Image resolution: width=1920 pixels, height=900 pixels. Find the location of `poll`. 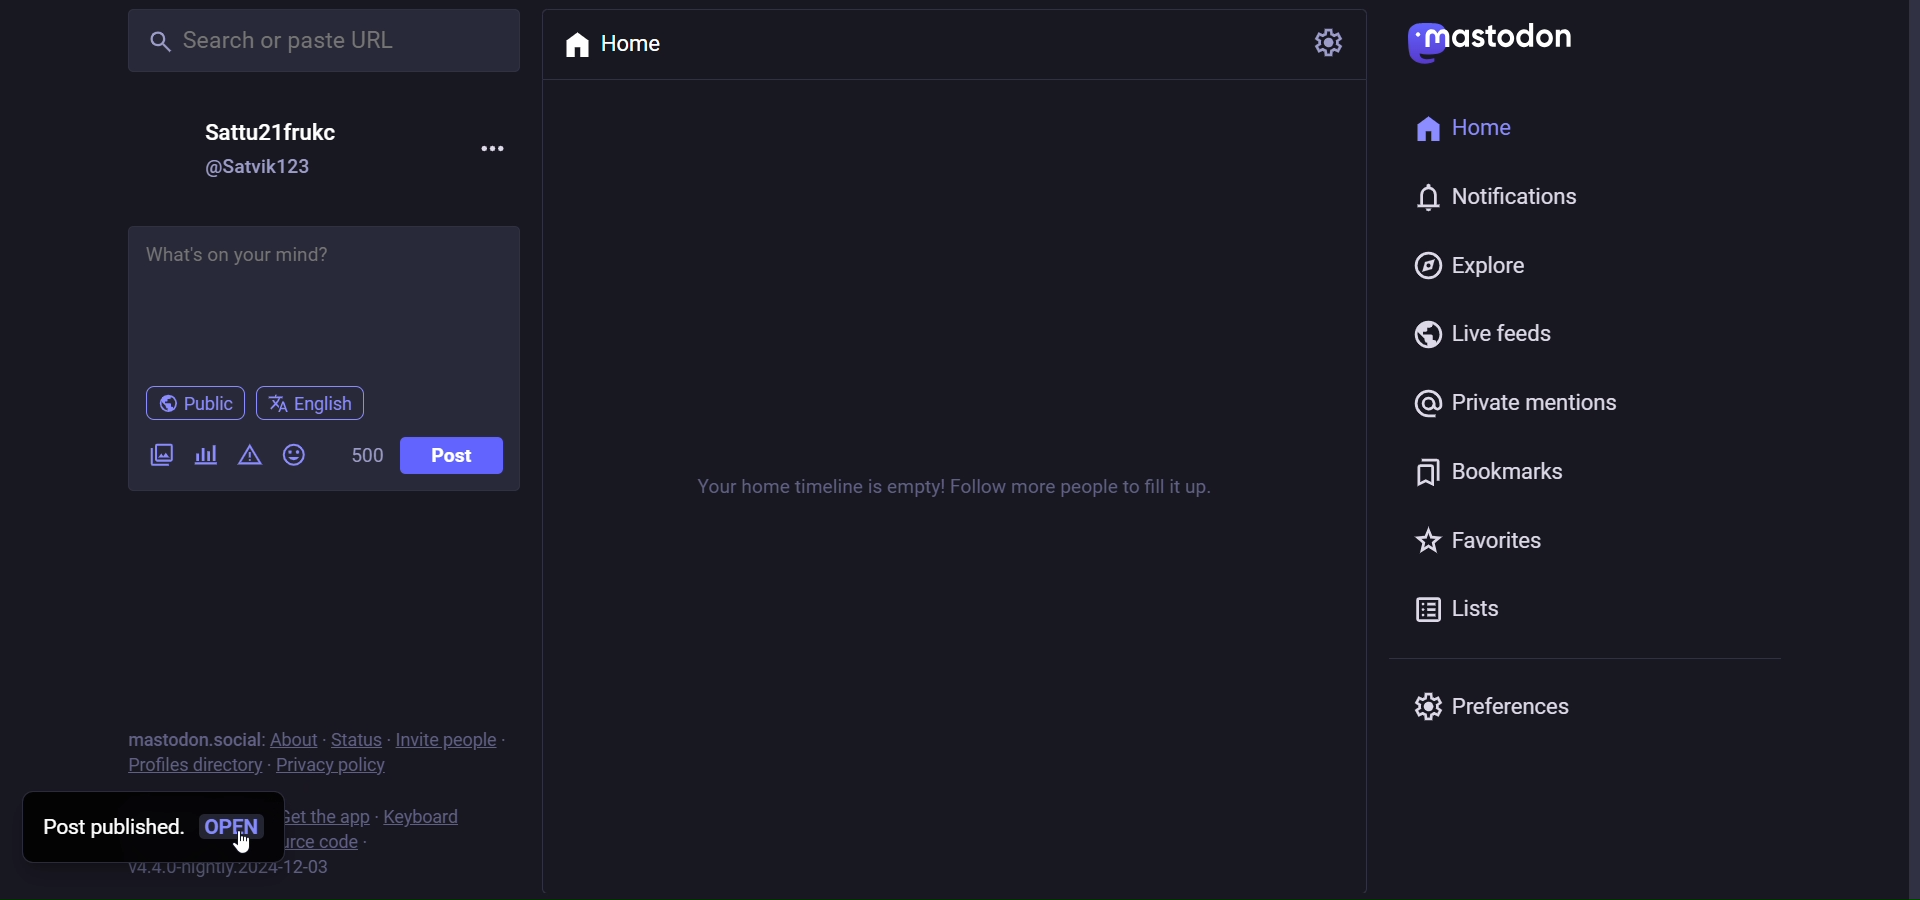

poll is located at coordinates (209, 456).